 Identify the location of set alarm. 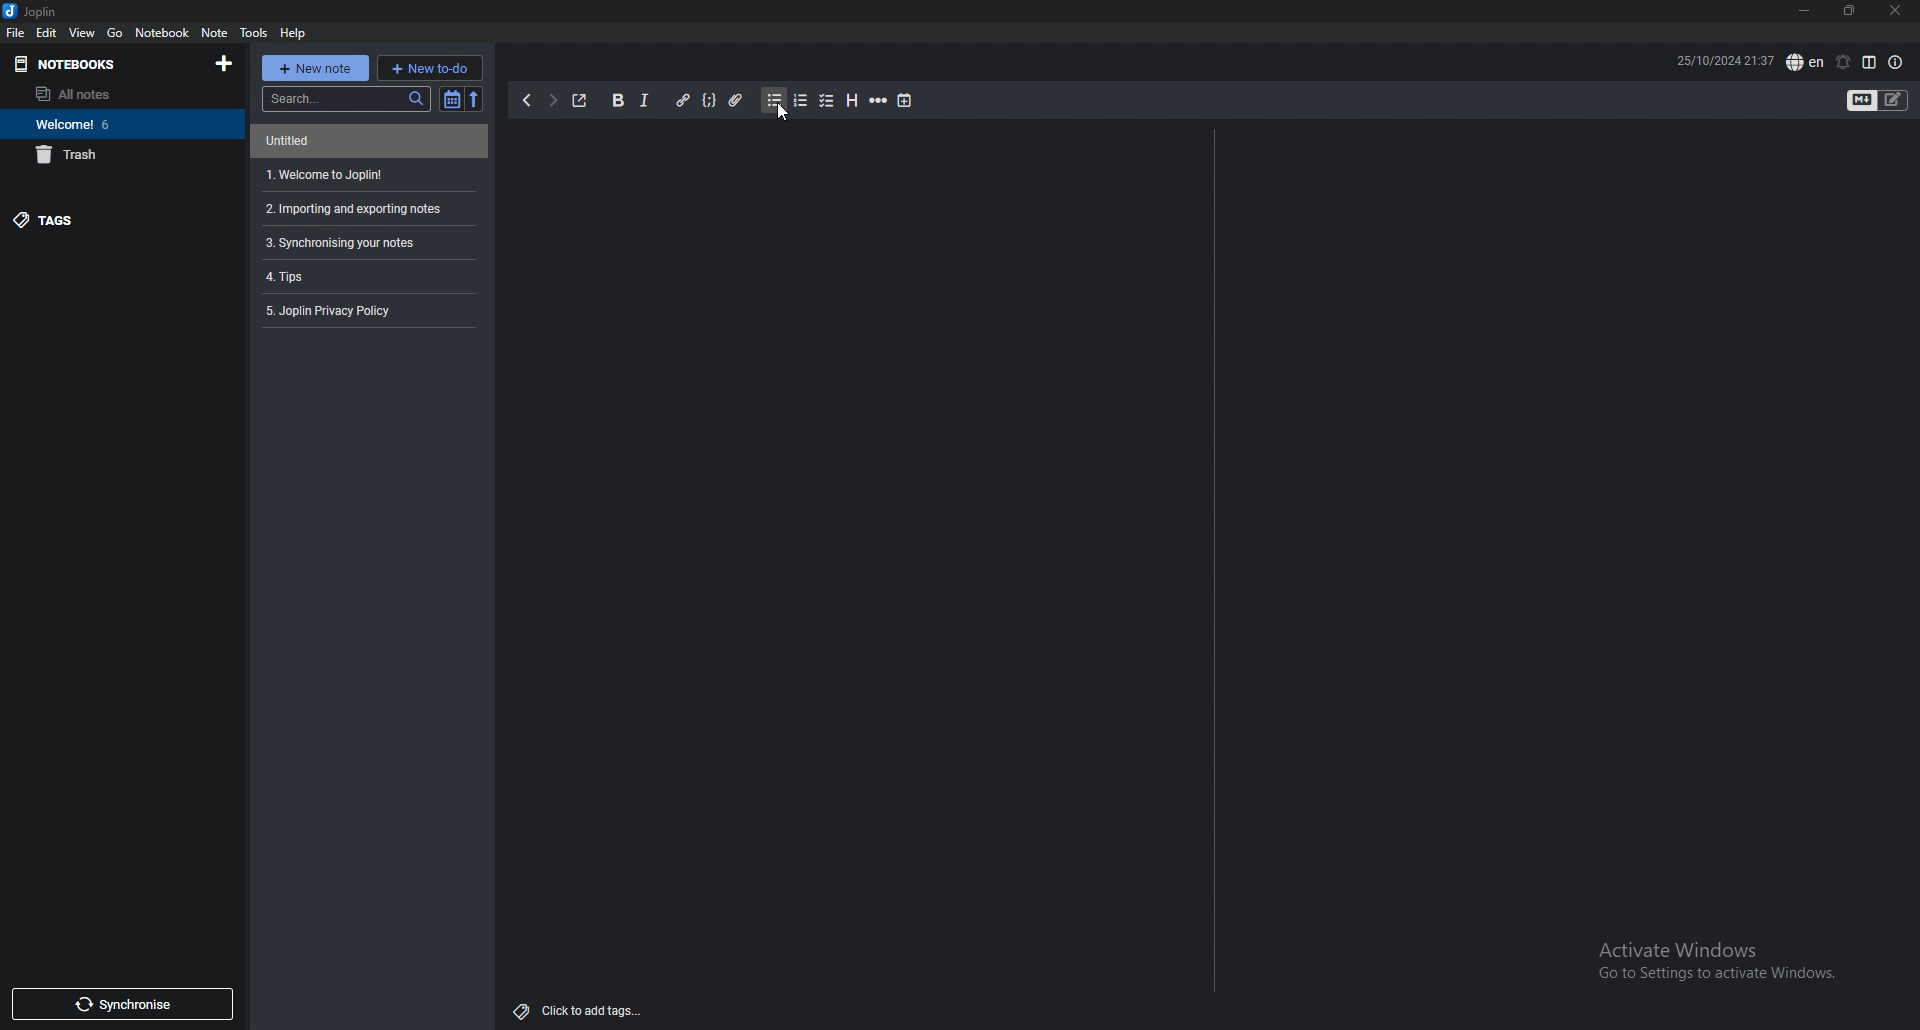
(1838, 62).